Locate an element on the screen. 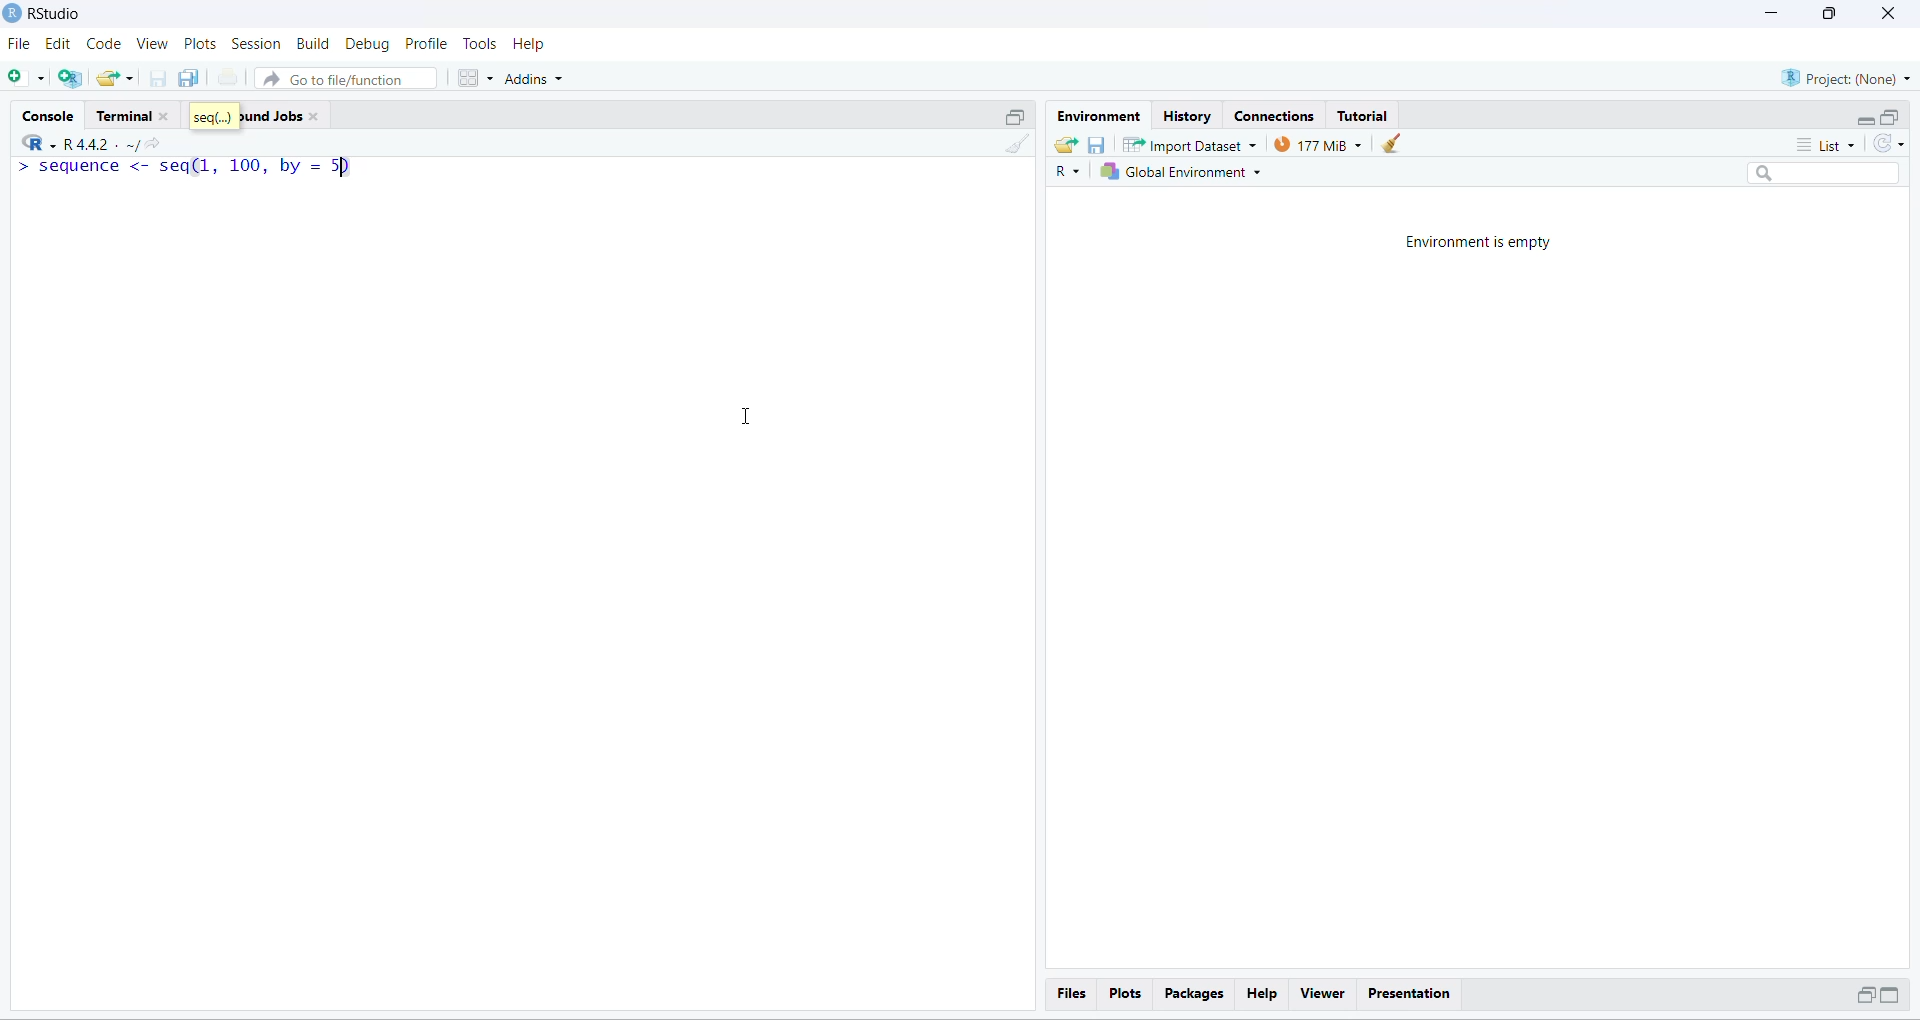 The image size is (1920, 1020). add file as is located at coordinates (28, 78).